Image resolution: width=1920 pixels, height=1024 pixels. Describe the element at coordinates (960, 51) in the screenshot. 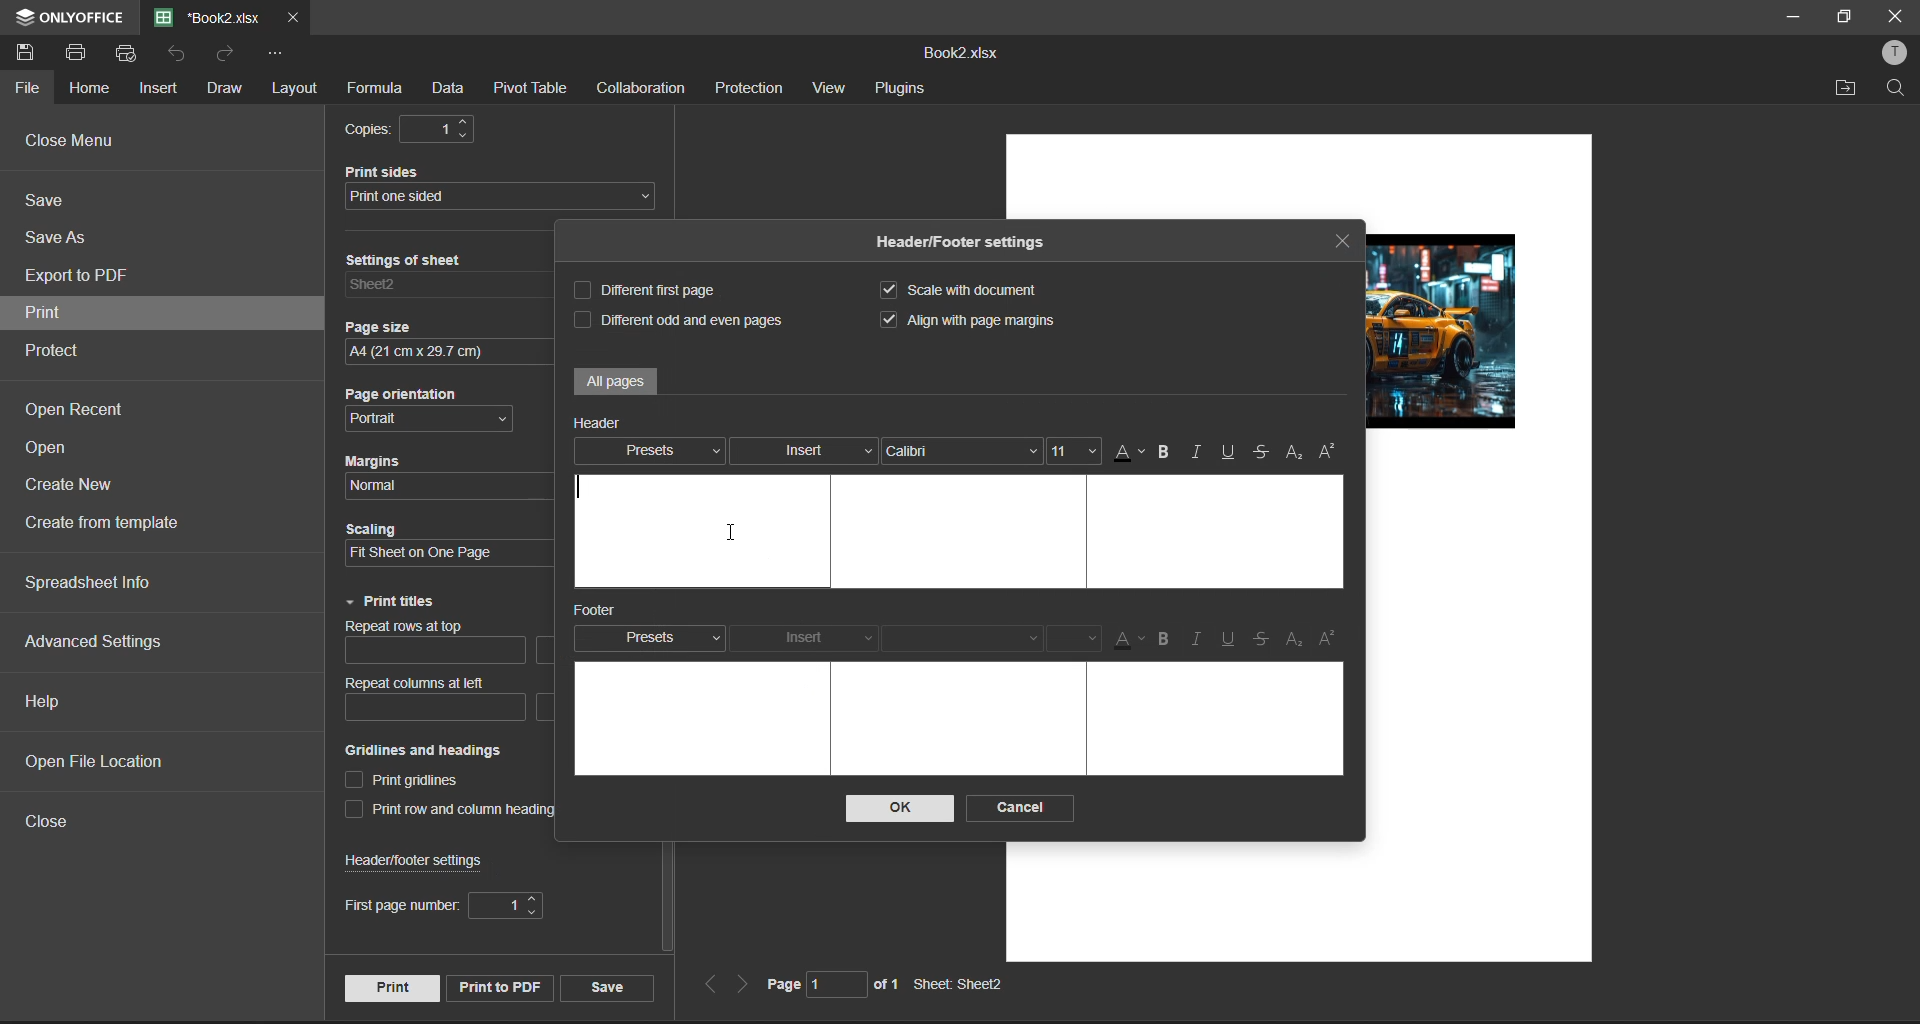

I see `file name` at that location.